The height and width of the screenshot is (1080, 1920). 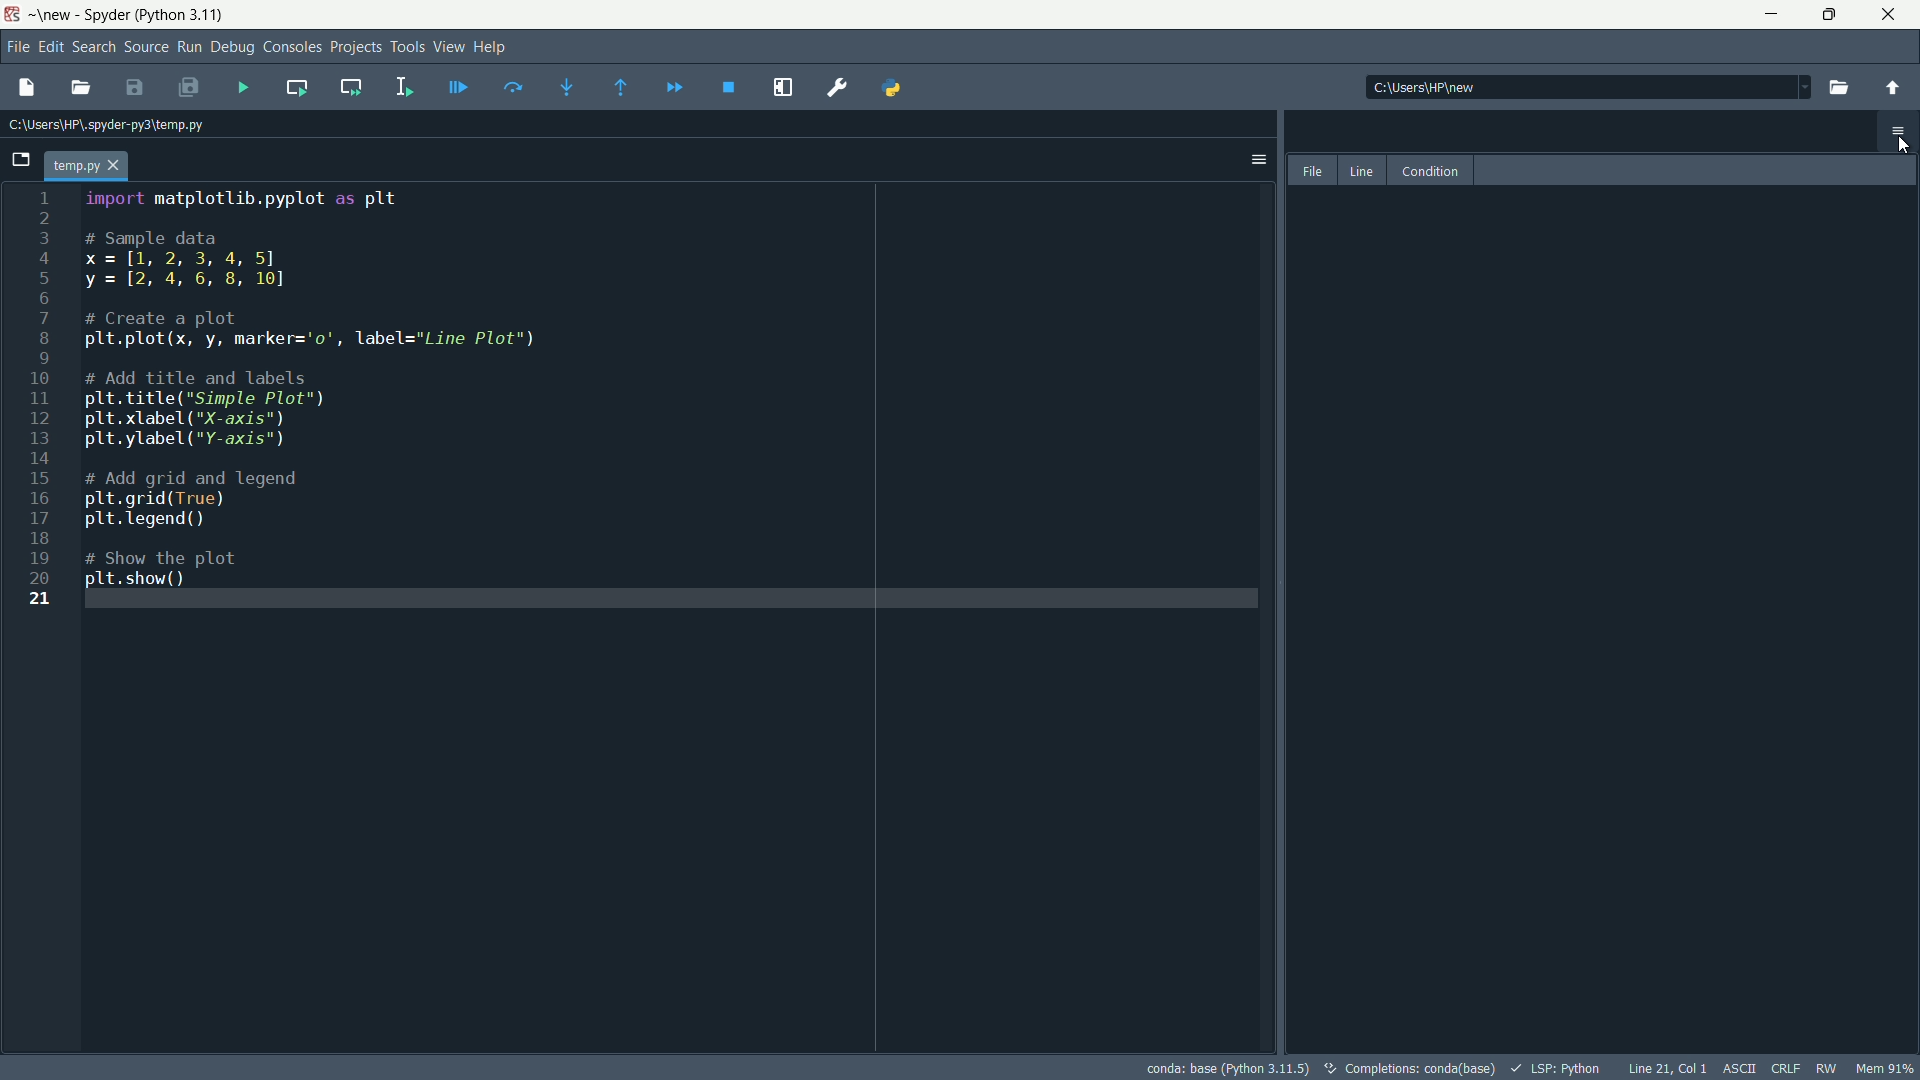 I want to click on maximize current pane, so click(x=786, y=87).